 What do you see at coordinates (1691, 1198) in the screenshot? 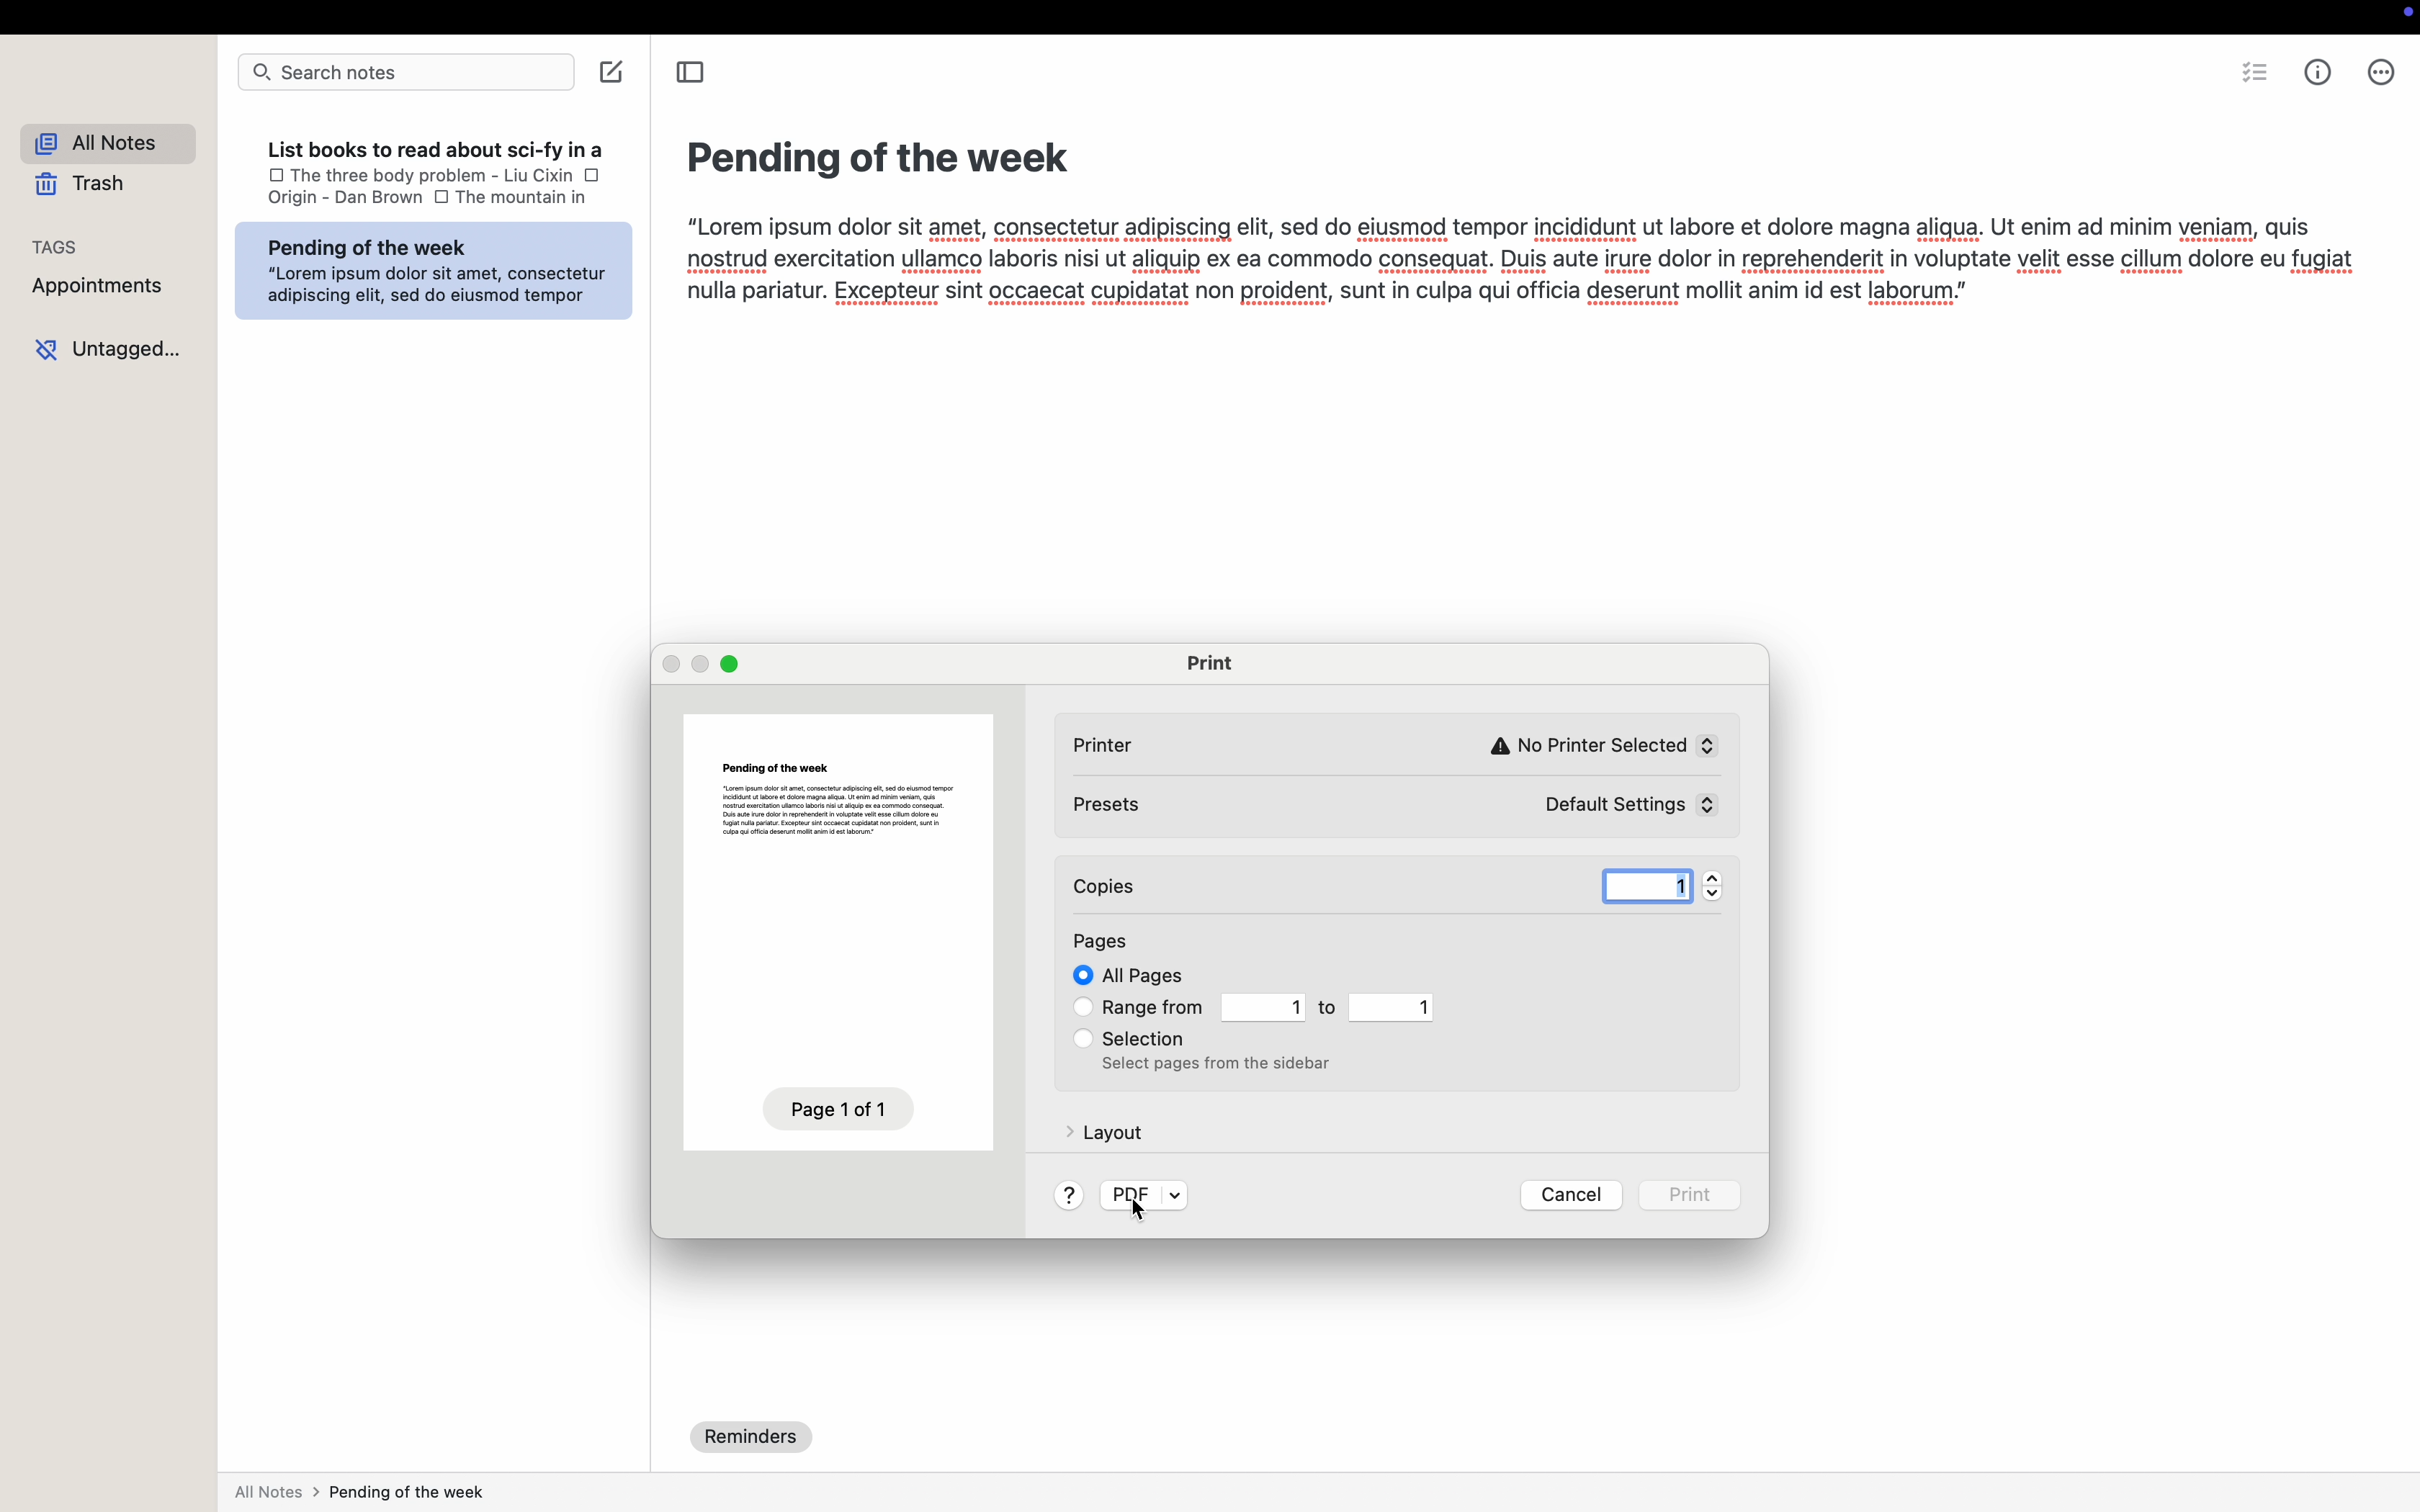
I see ` print` at bounding box center [1691, 1198].